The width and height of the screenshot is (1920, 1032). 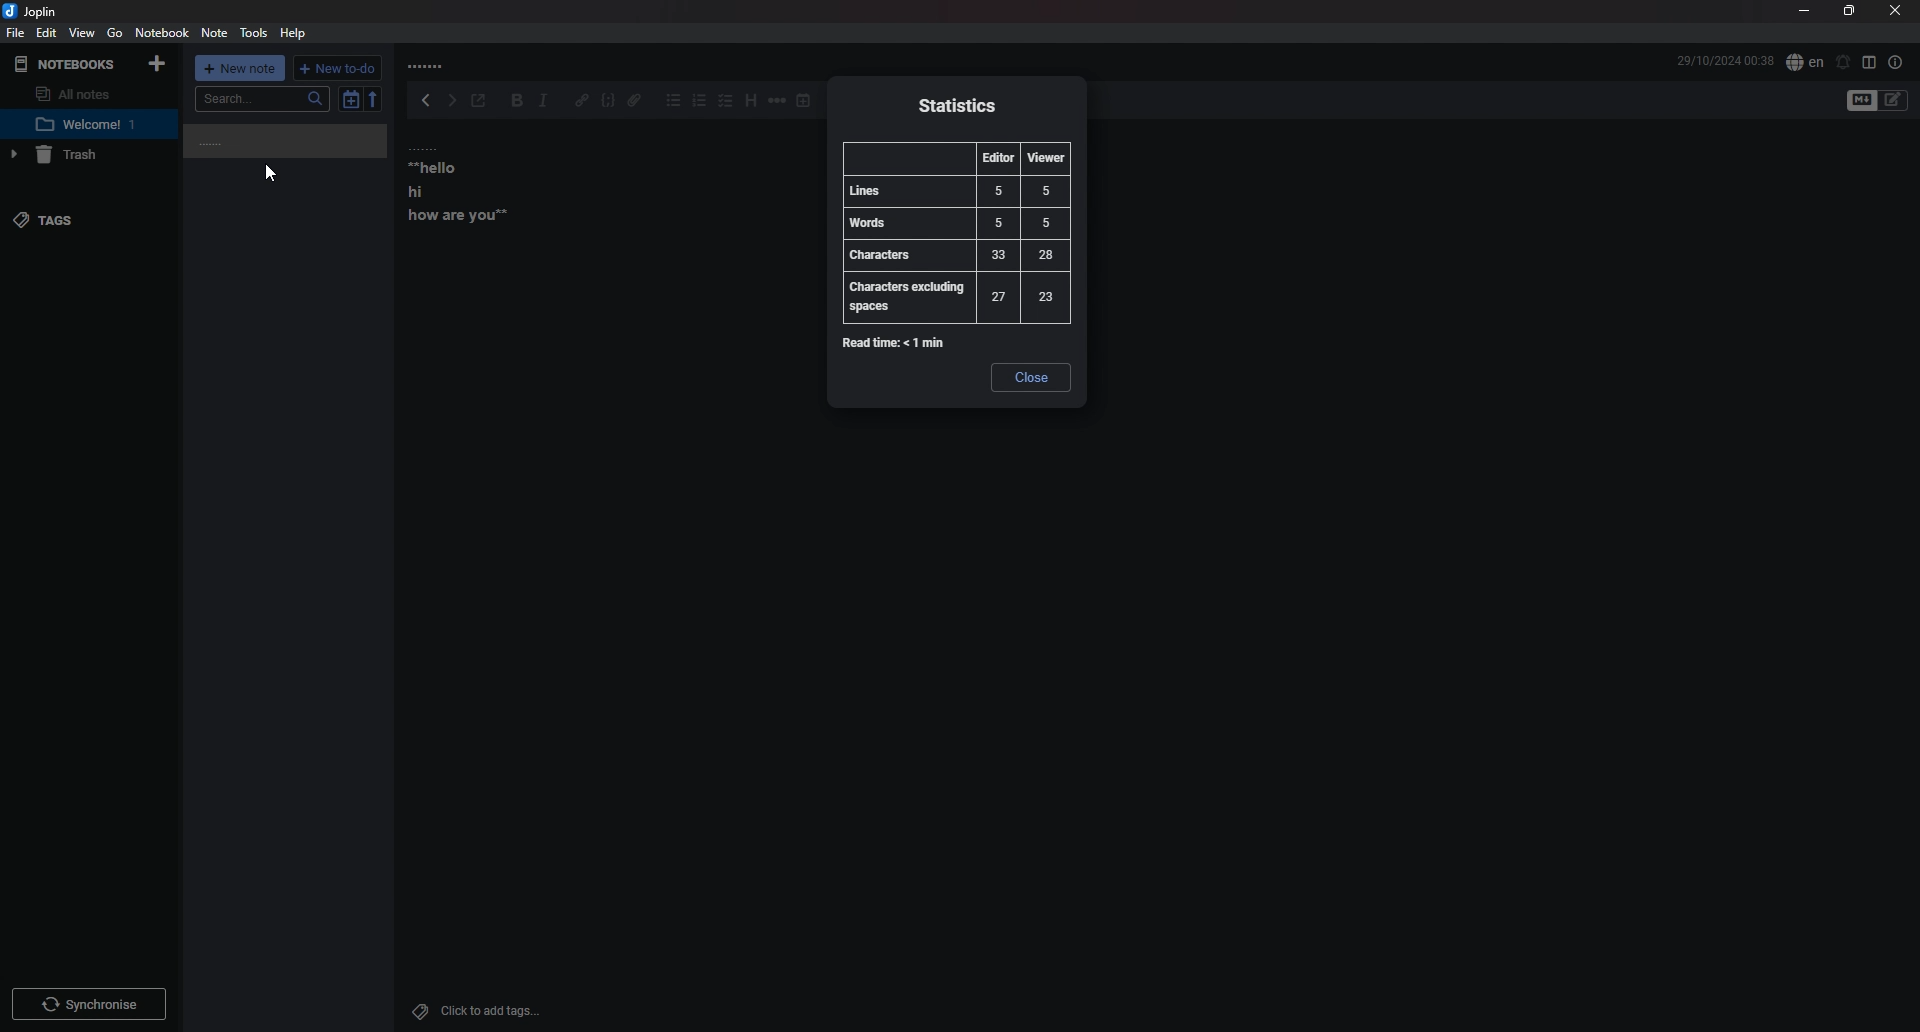 I want to click on Notebooks, so click(x=64, y=64).